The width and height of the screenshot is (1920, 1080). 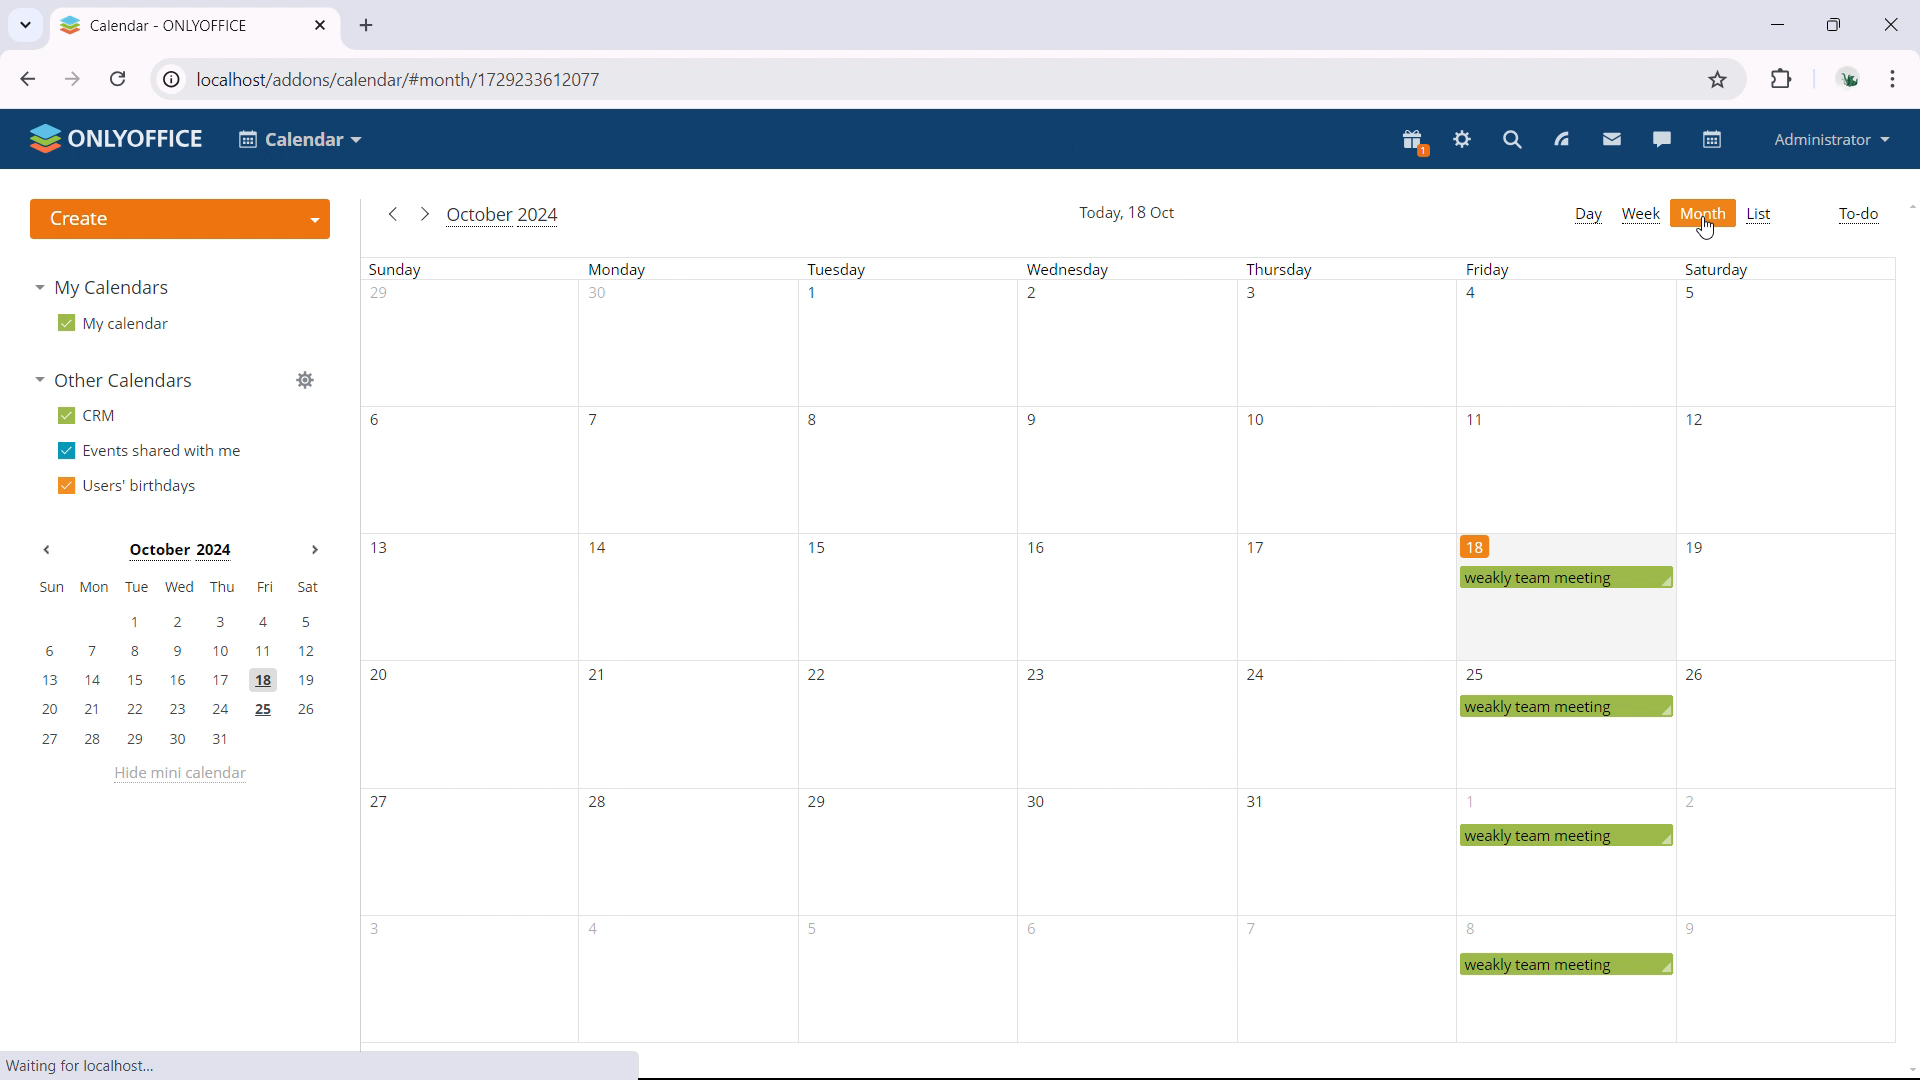 I want to click on go to previous month, so click(x=394, y=214).